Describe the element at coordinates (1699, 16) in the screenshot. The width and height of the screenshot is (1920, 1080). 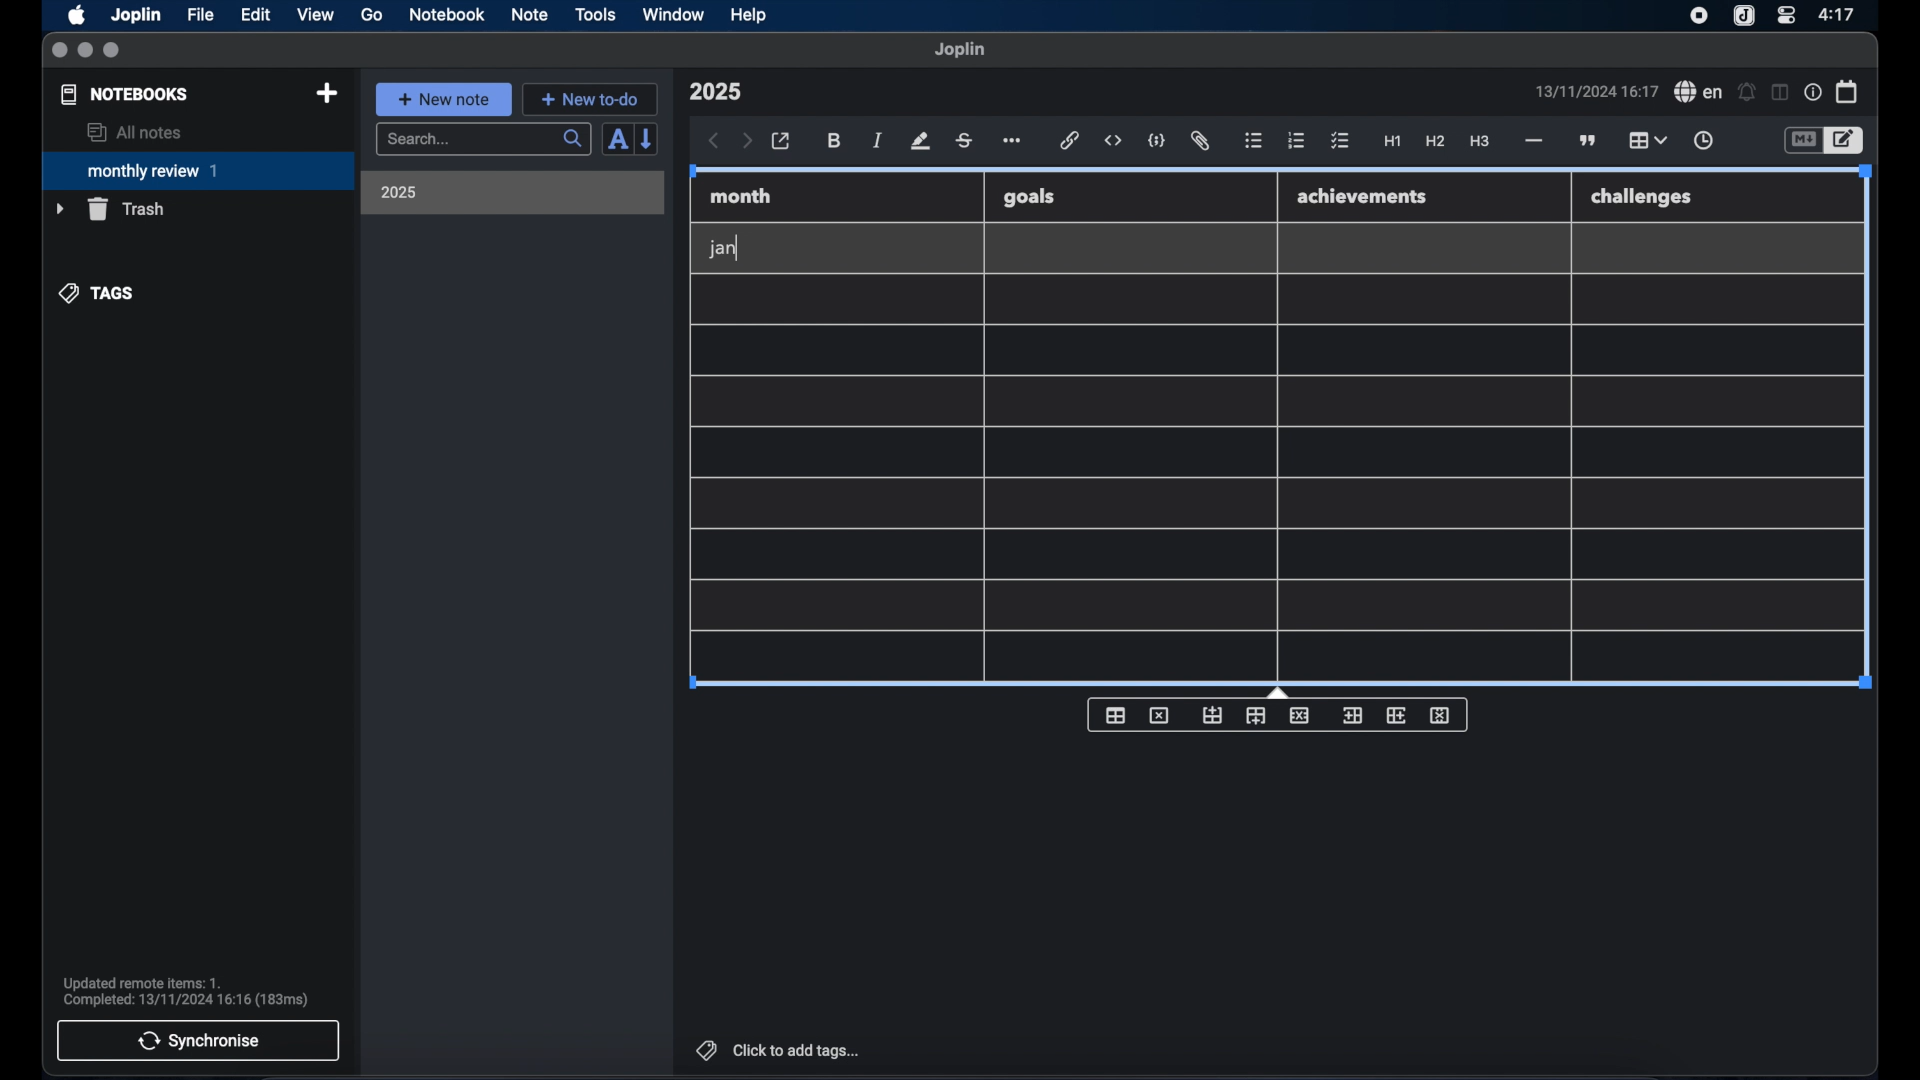
I see `screen recorder icon` at that location.